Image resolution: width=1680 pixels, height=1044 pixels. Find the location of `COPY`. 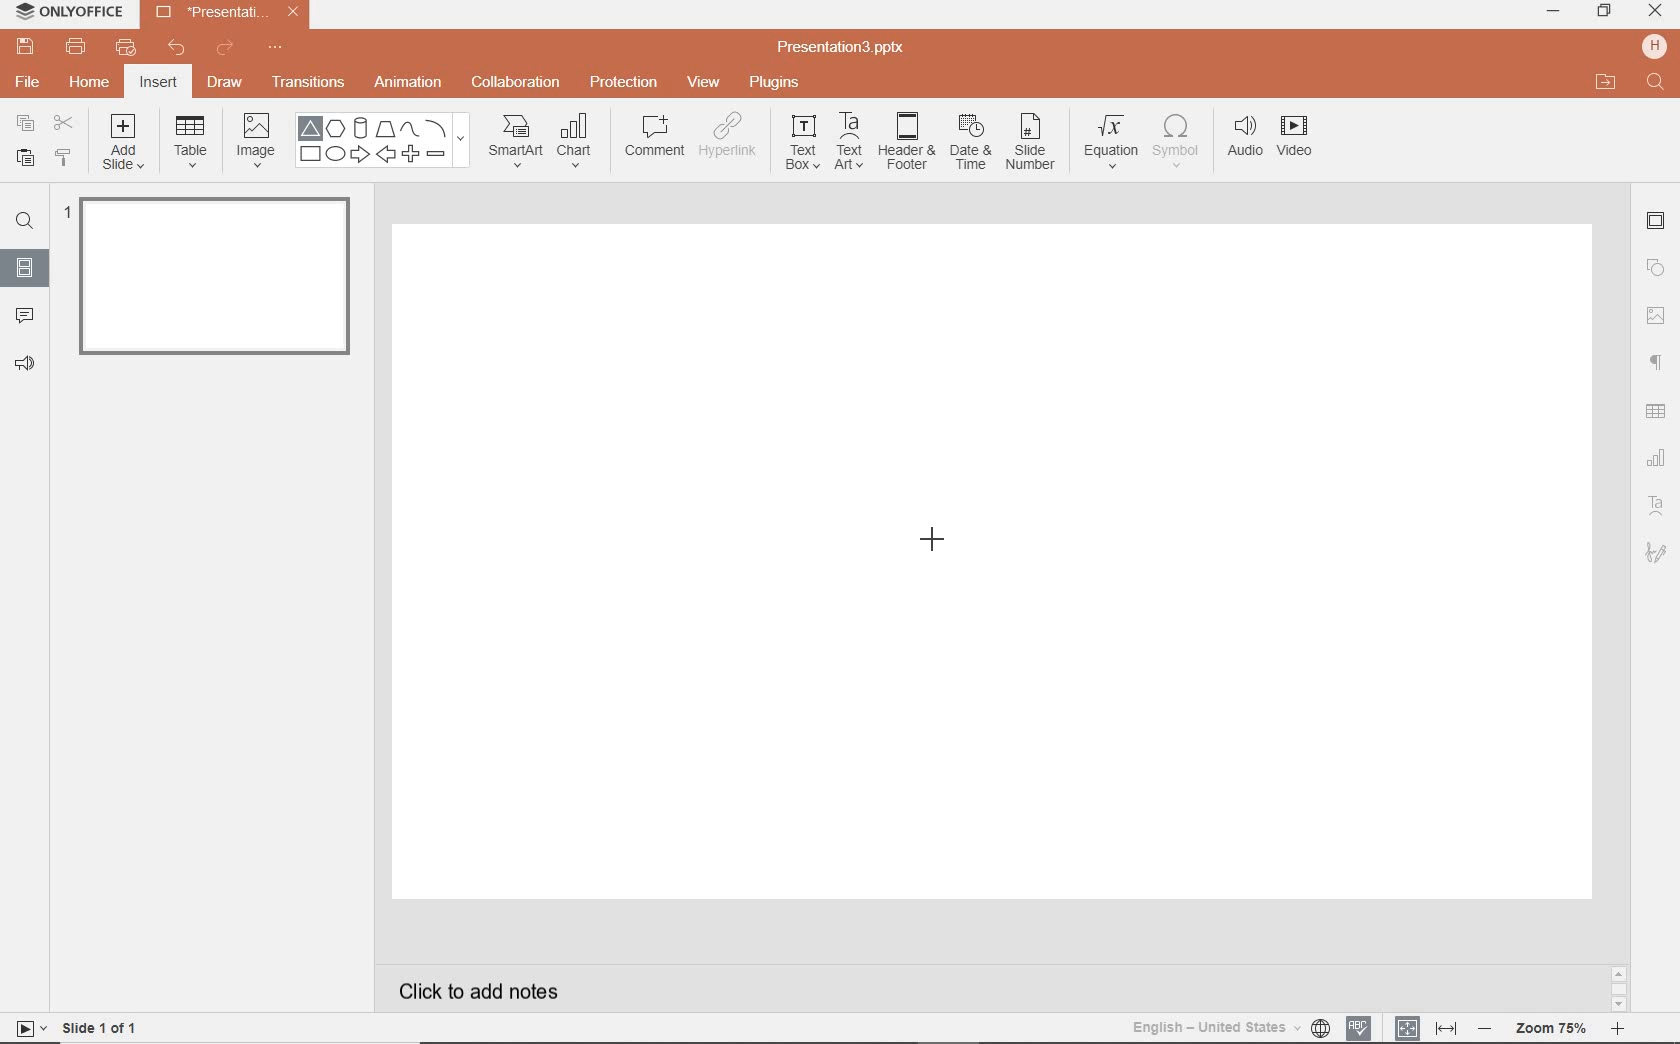

COPY is located at coordinates (26, 126).